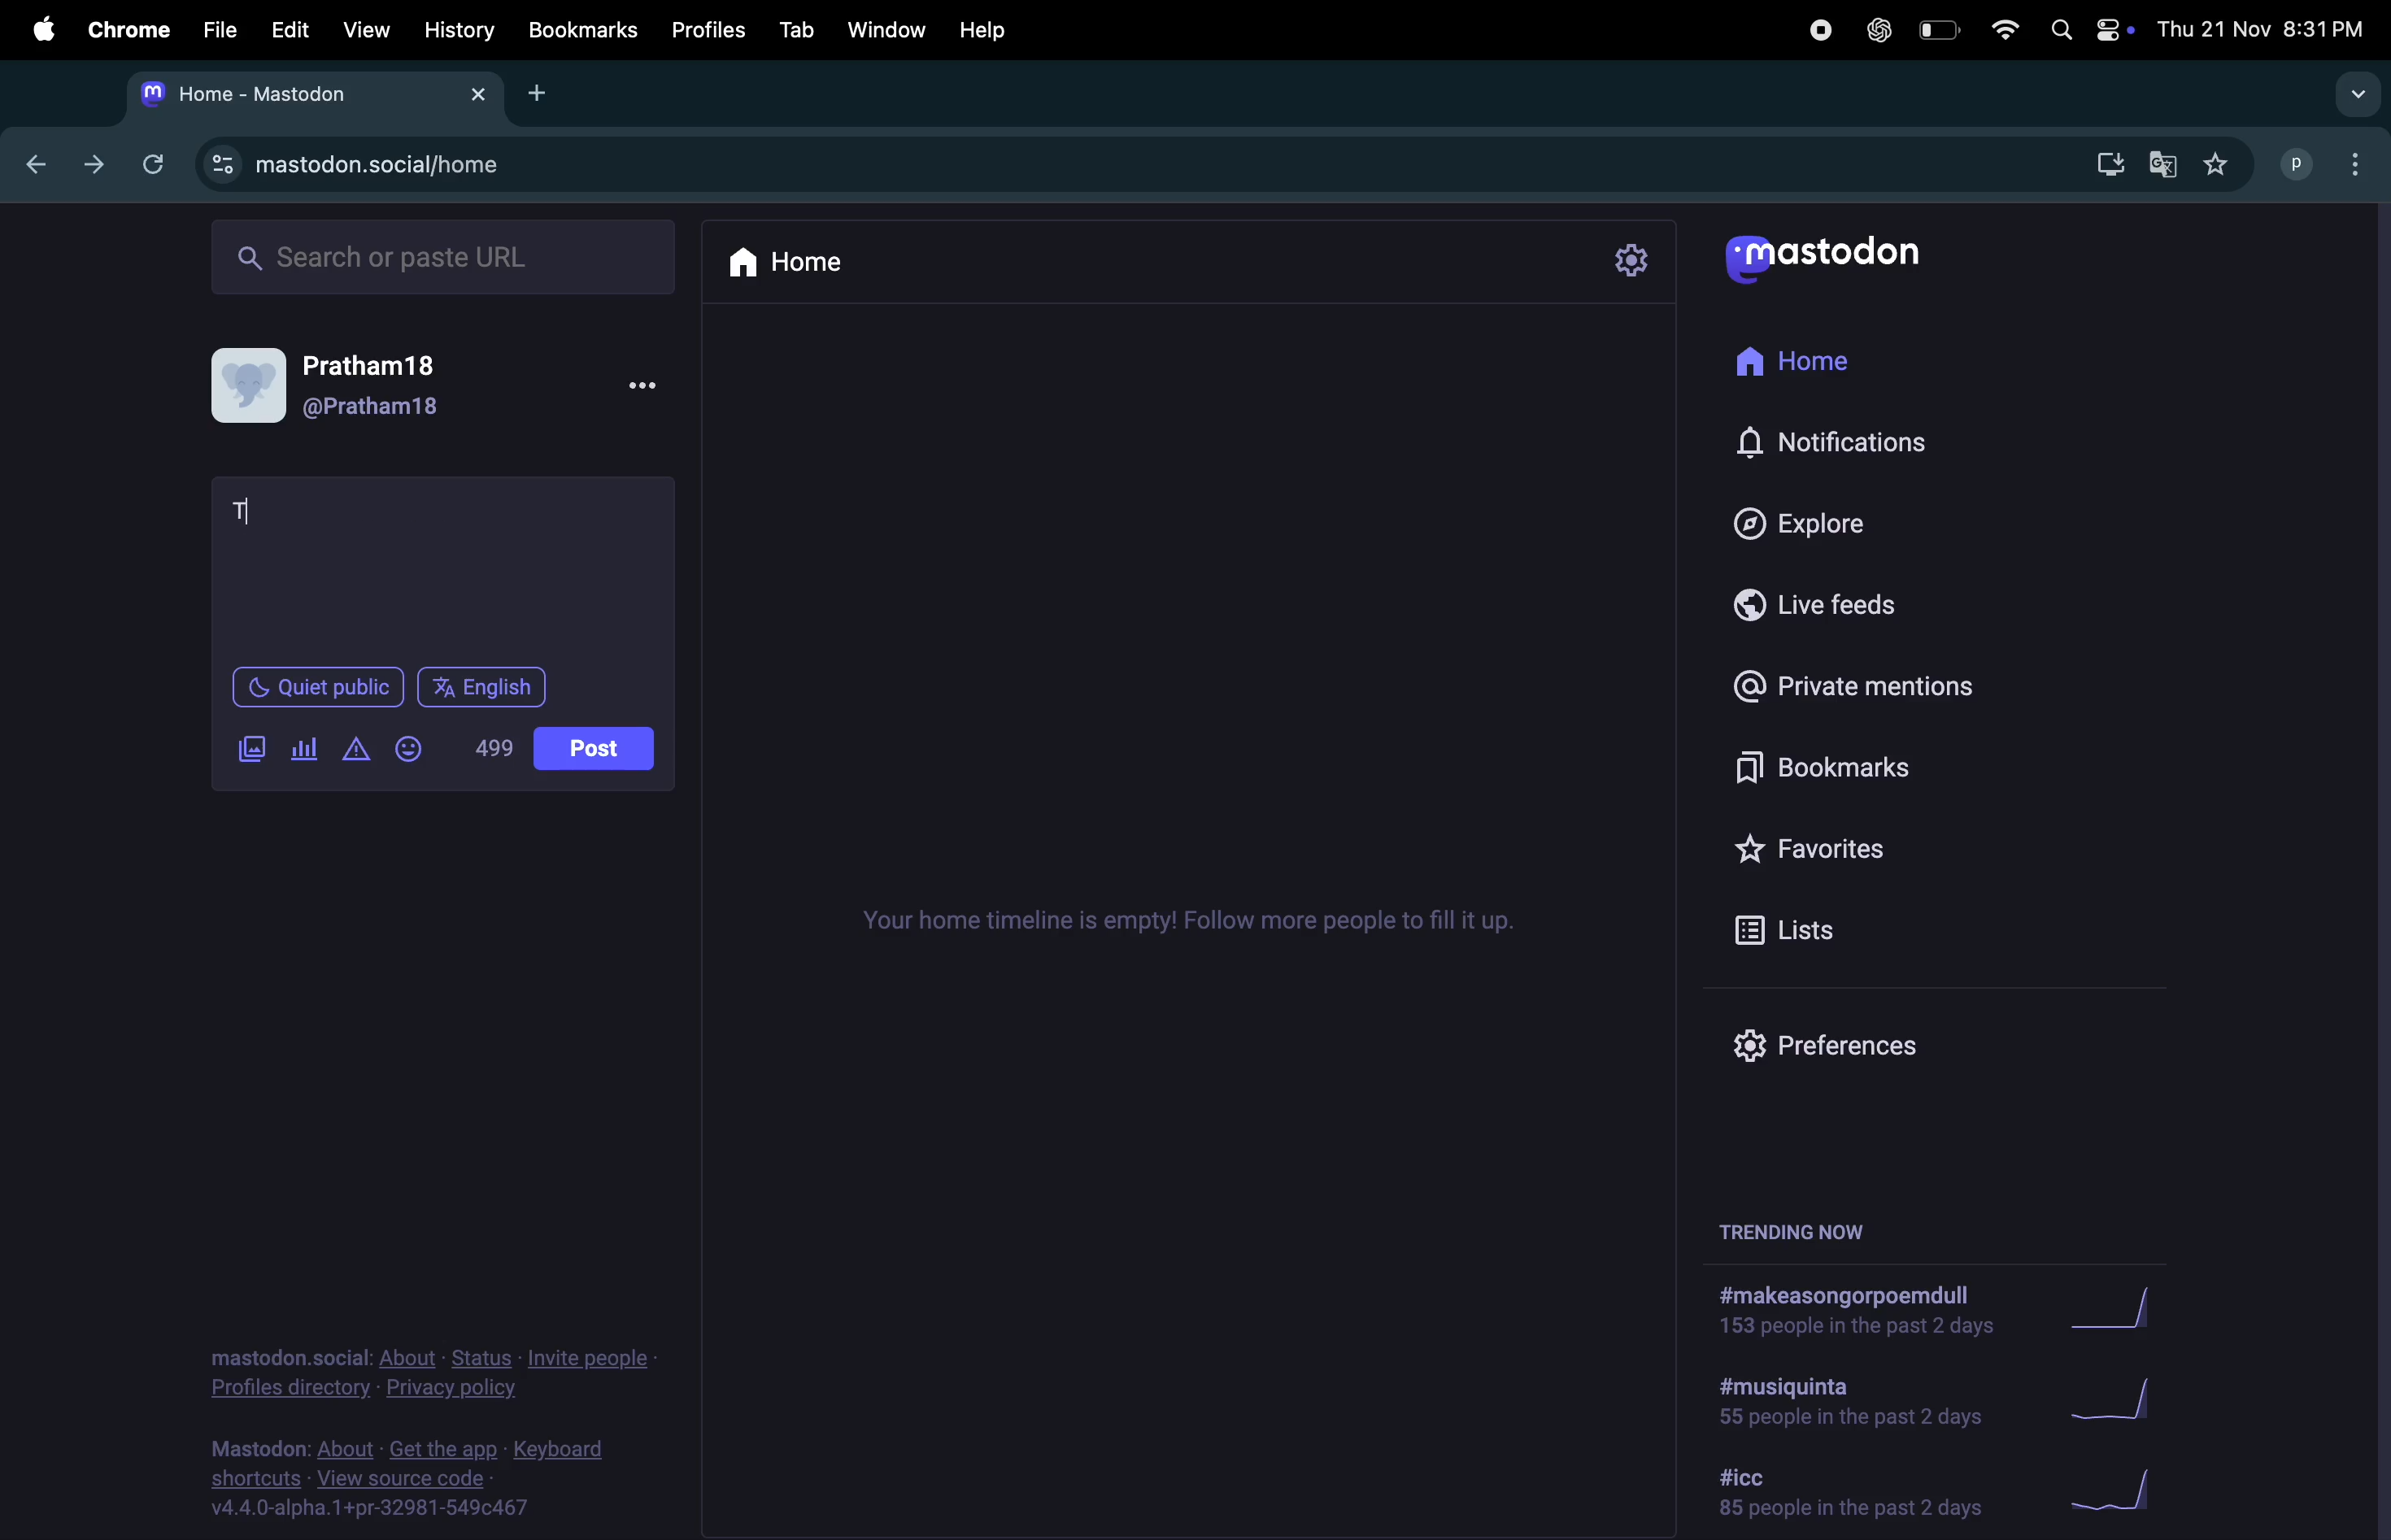  I want to click on view, so click(365, 27).